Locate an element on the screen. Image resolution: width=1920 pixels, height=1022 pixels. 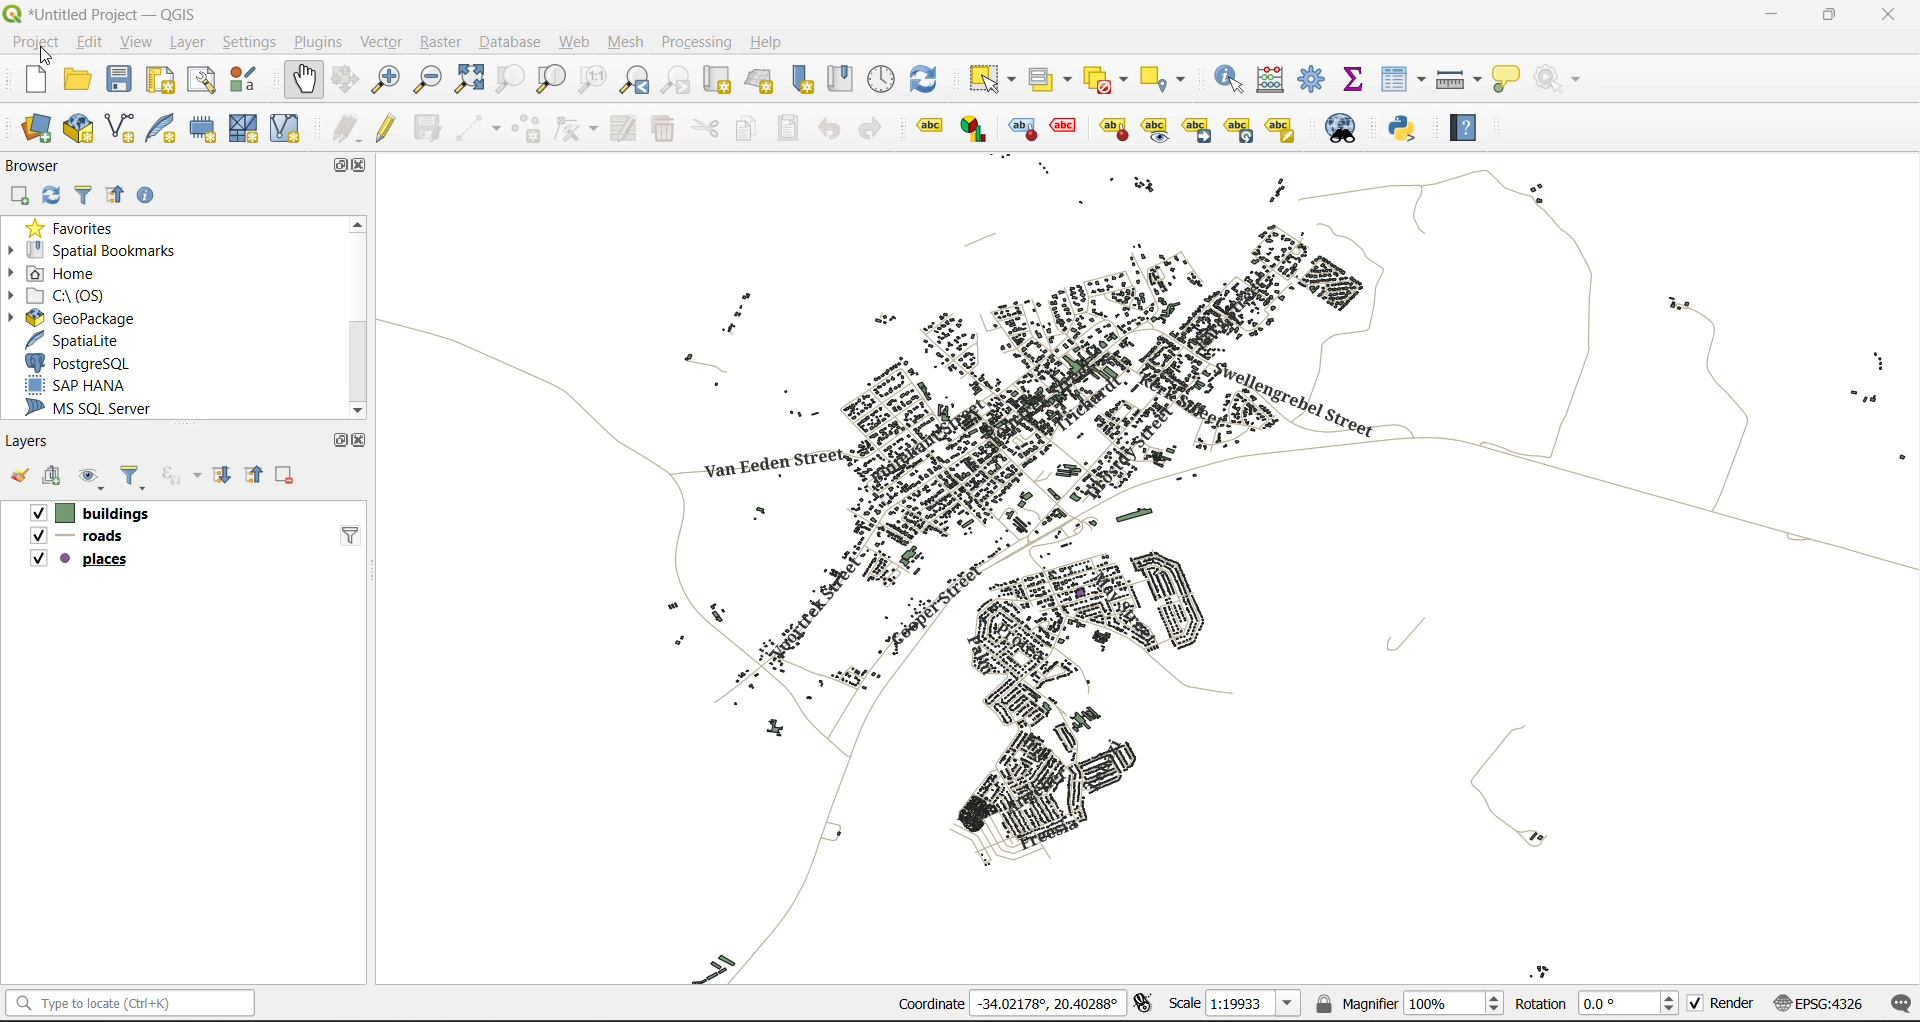
no action is located at coordinates (1562, 79).